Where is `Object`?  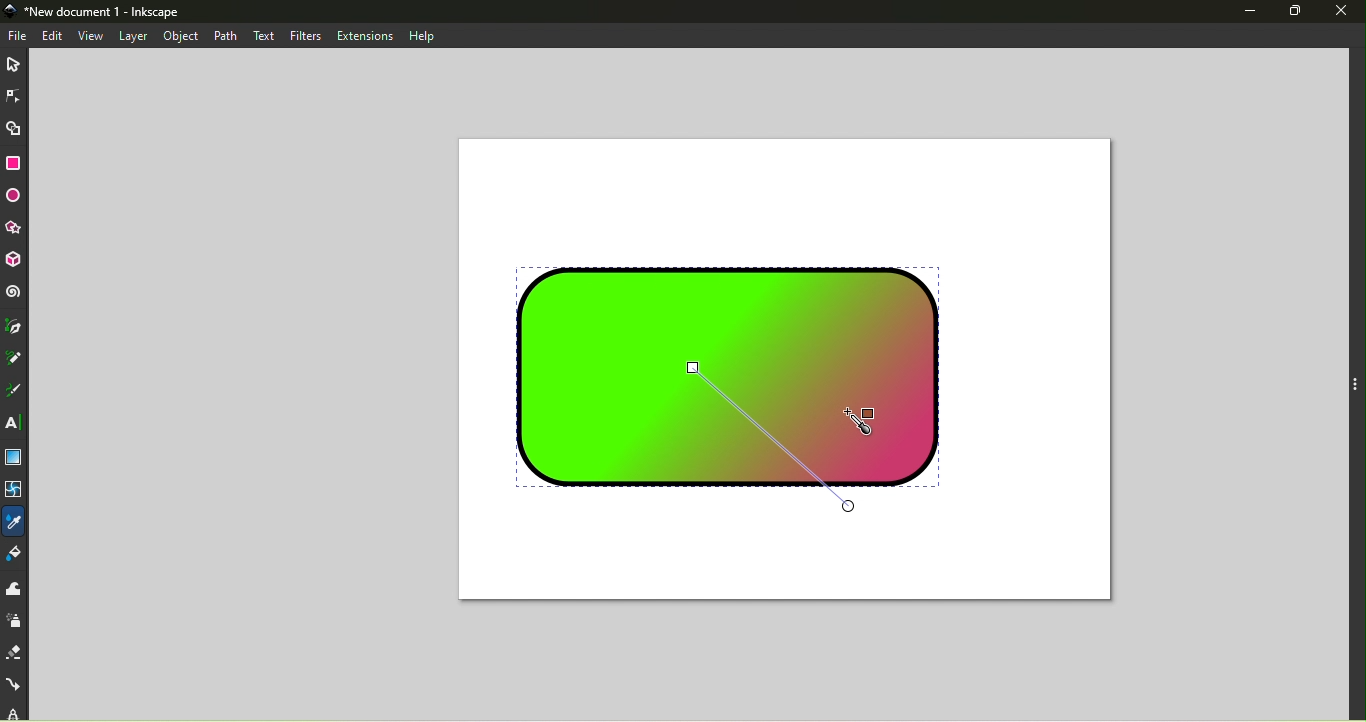
Object is located at coordinates (184, 35).